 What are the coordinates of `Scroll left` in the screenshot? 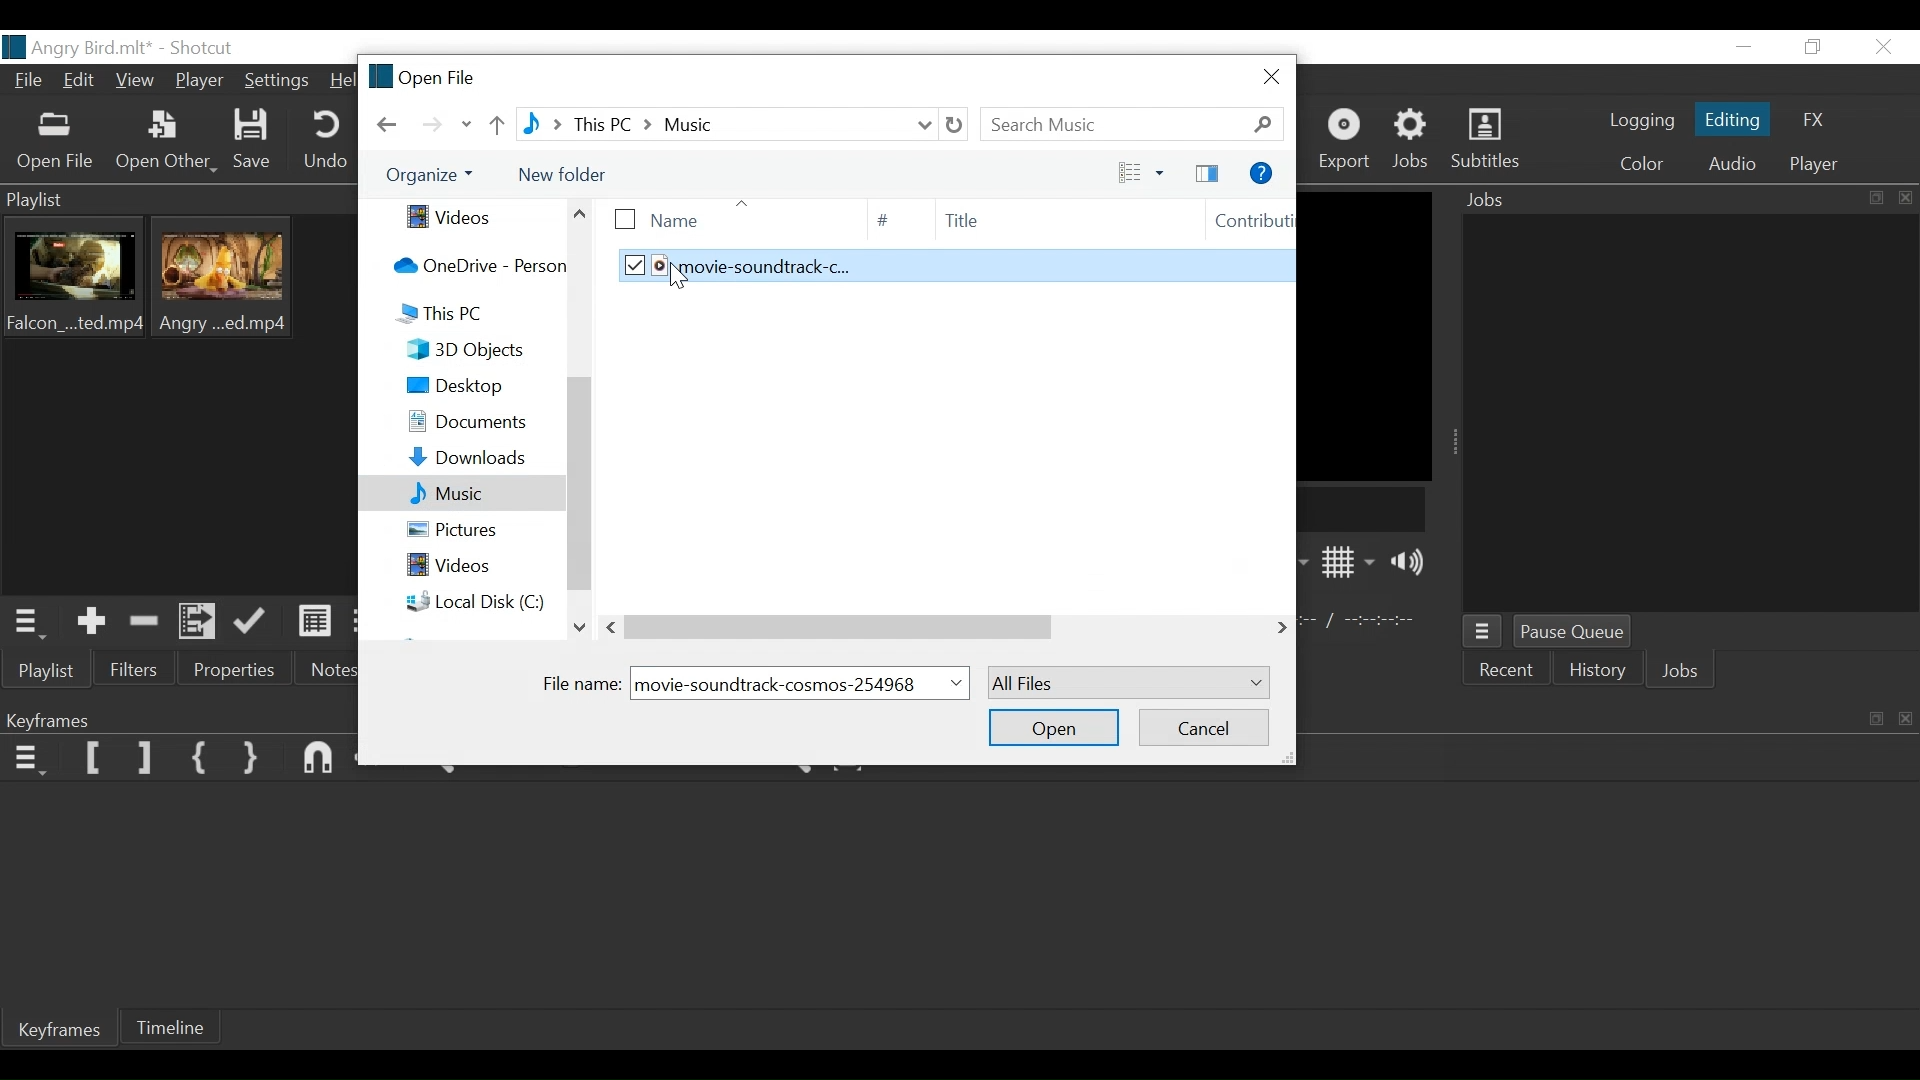 It's located at (614, 627).